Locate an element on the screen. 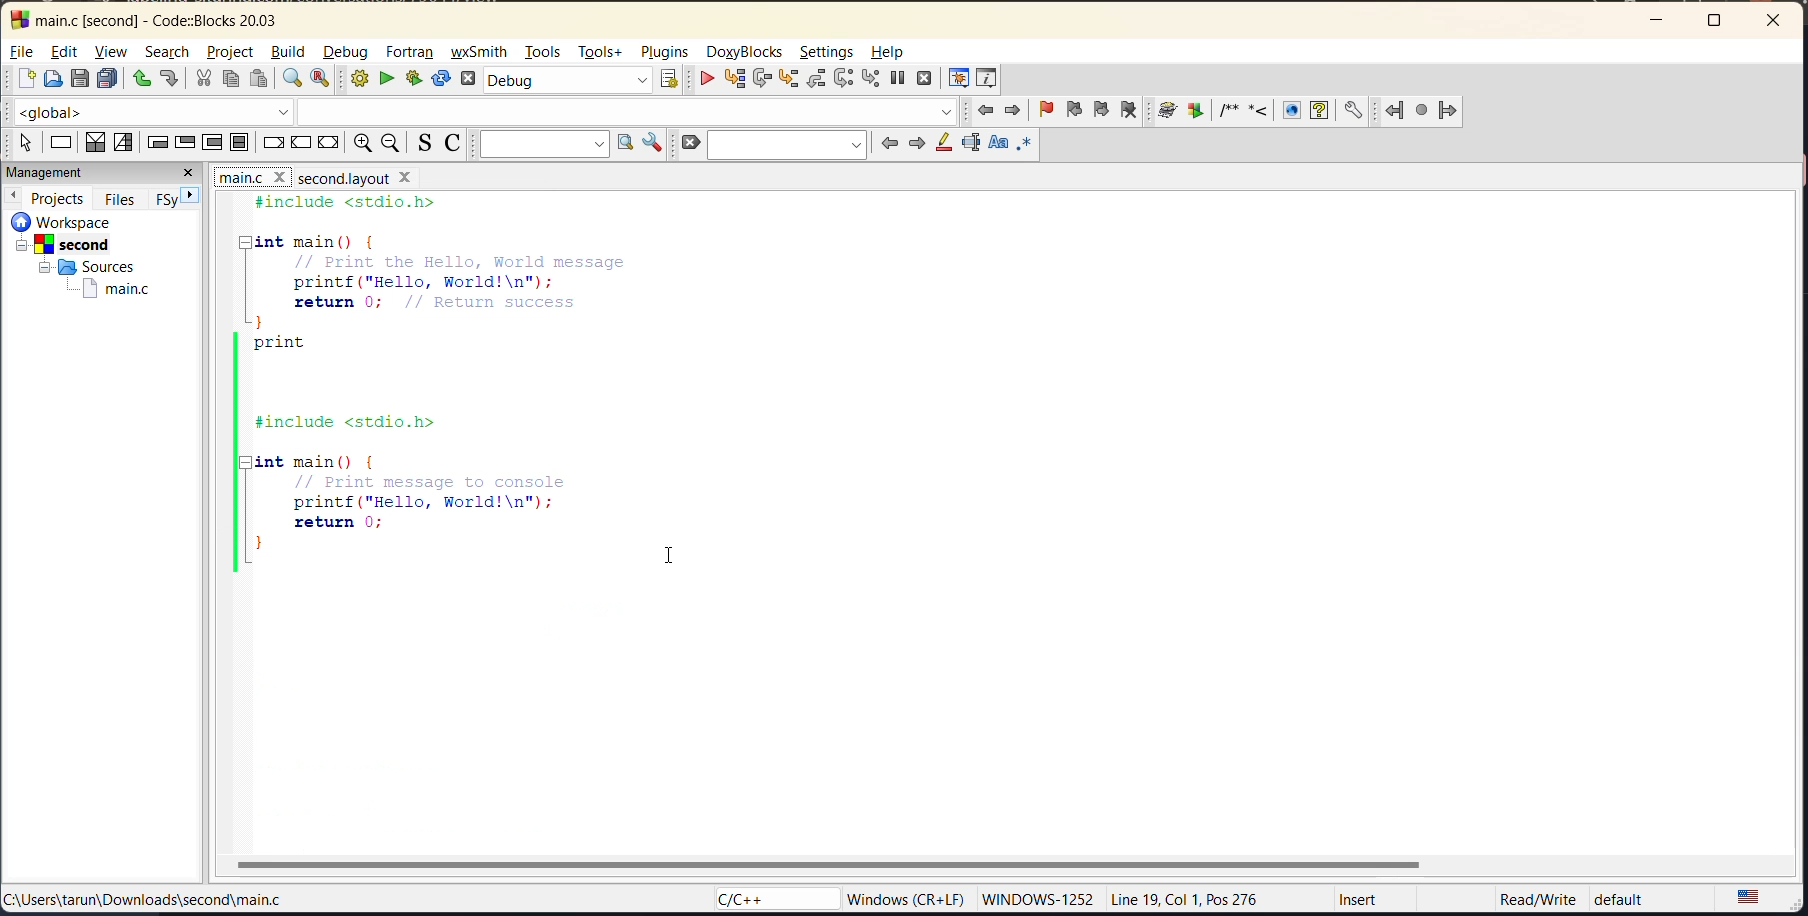  clear bookmark is located at coordinates (1128, 111).